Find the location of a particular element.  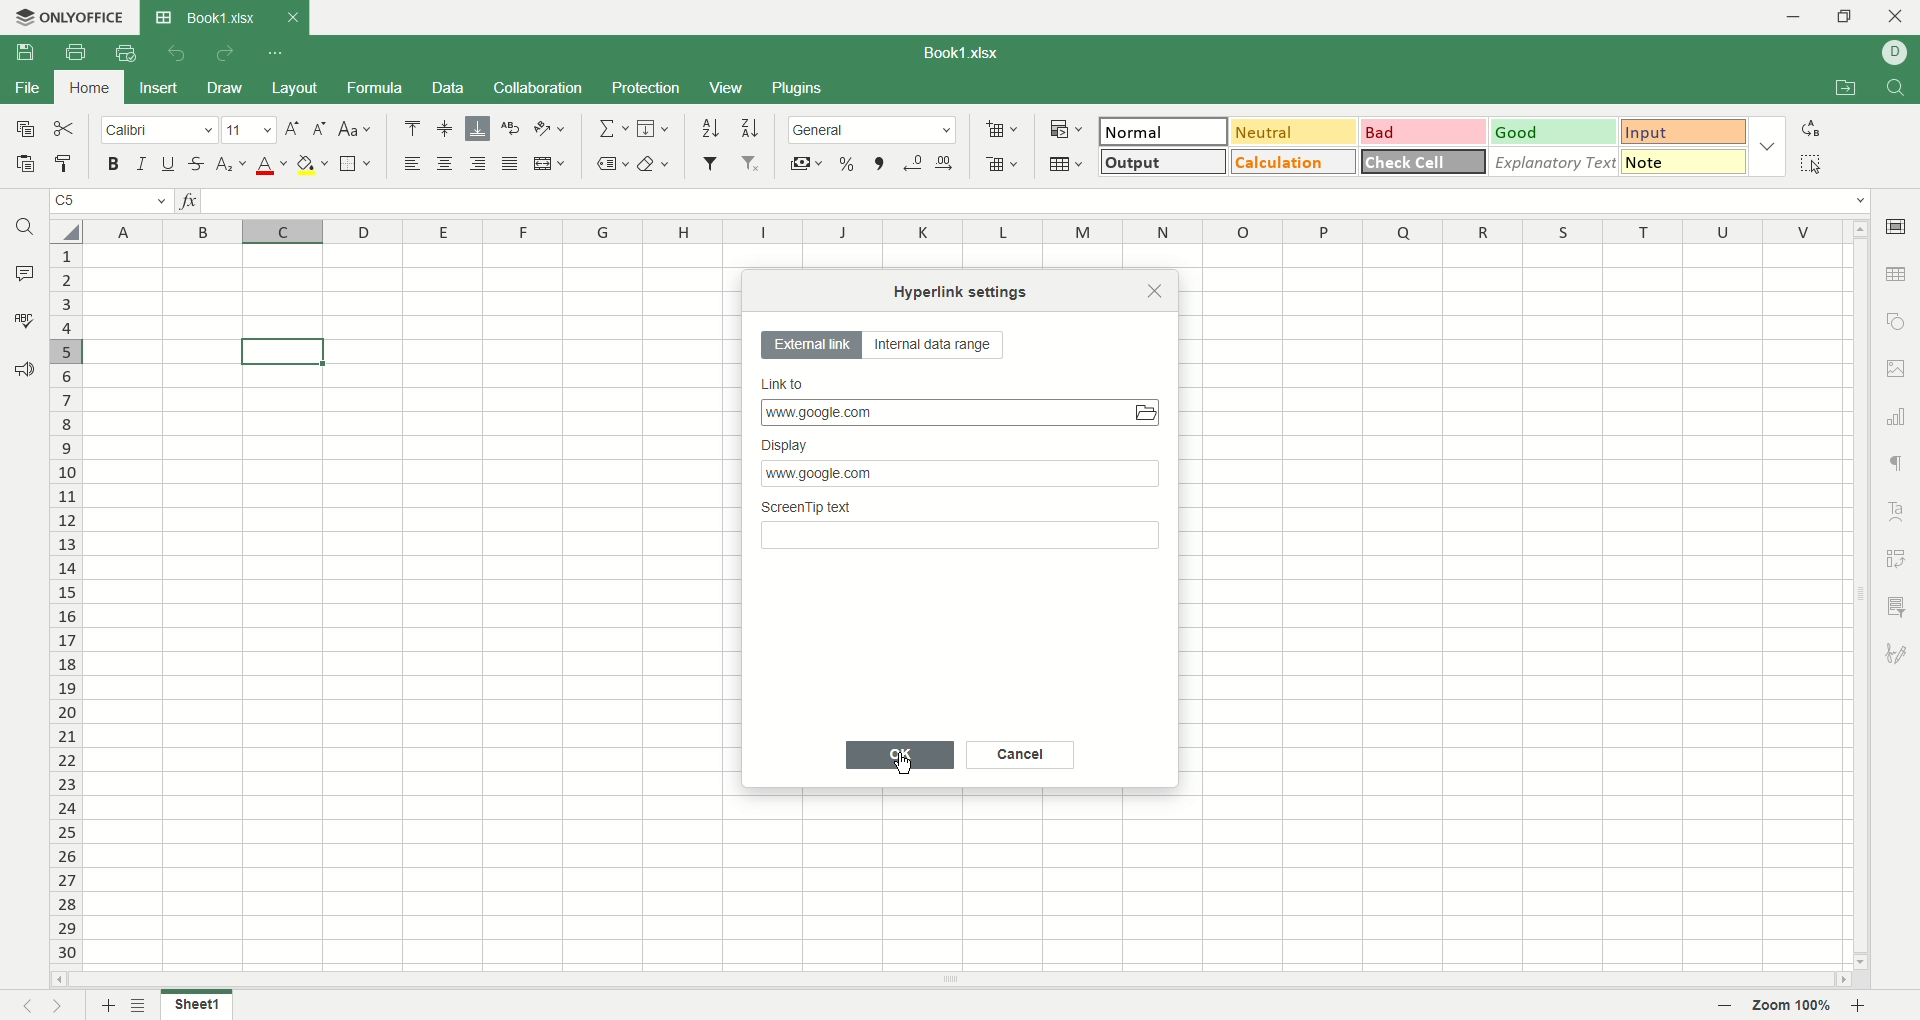

link is located at coordinates (959, 412).